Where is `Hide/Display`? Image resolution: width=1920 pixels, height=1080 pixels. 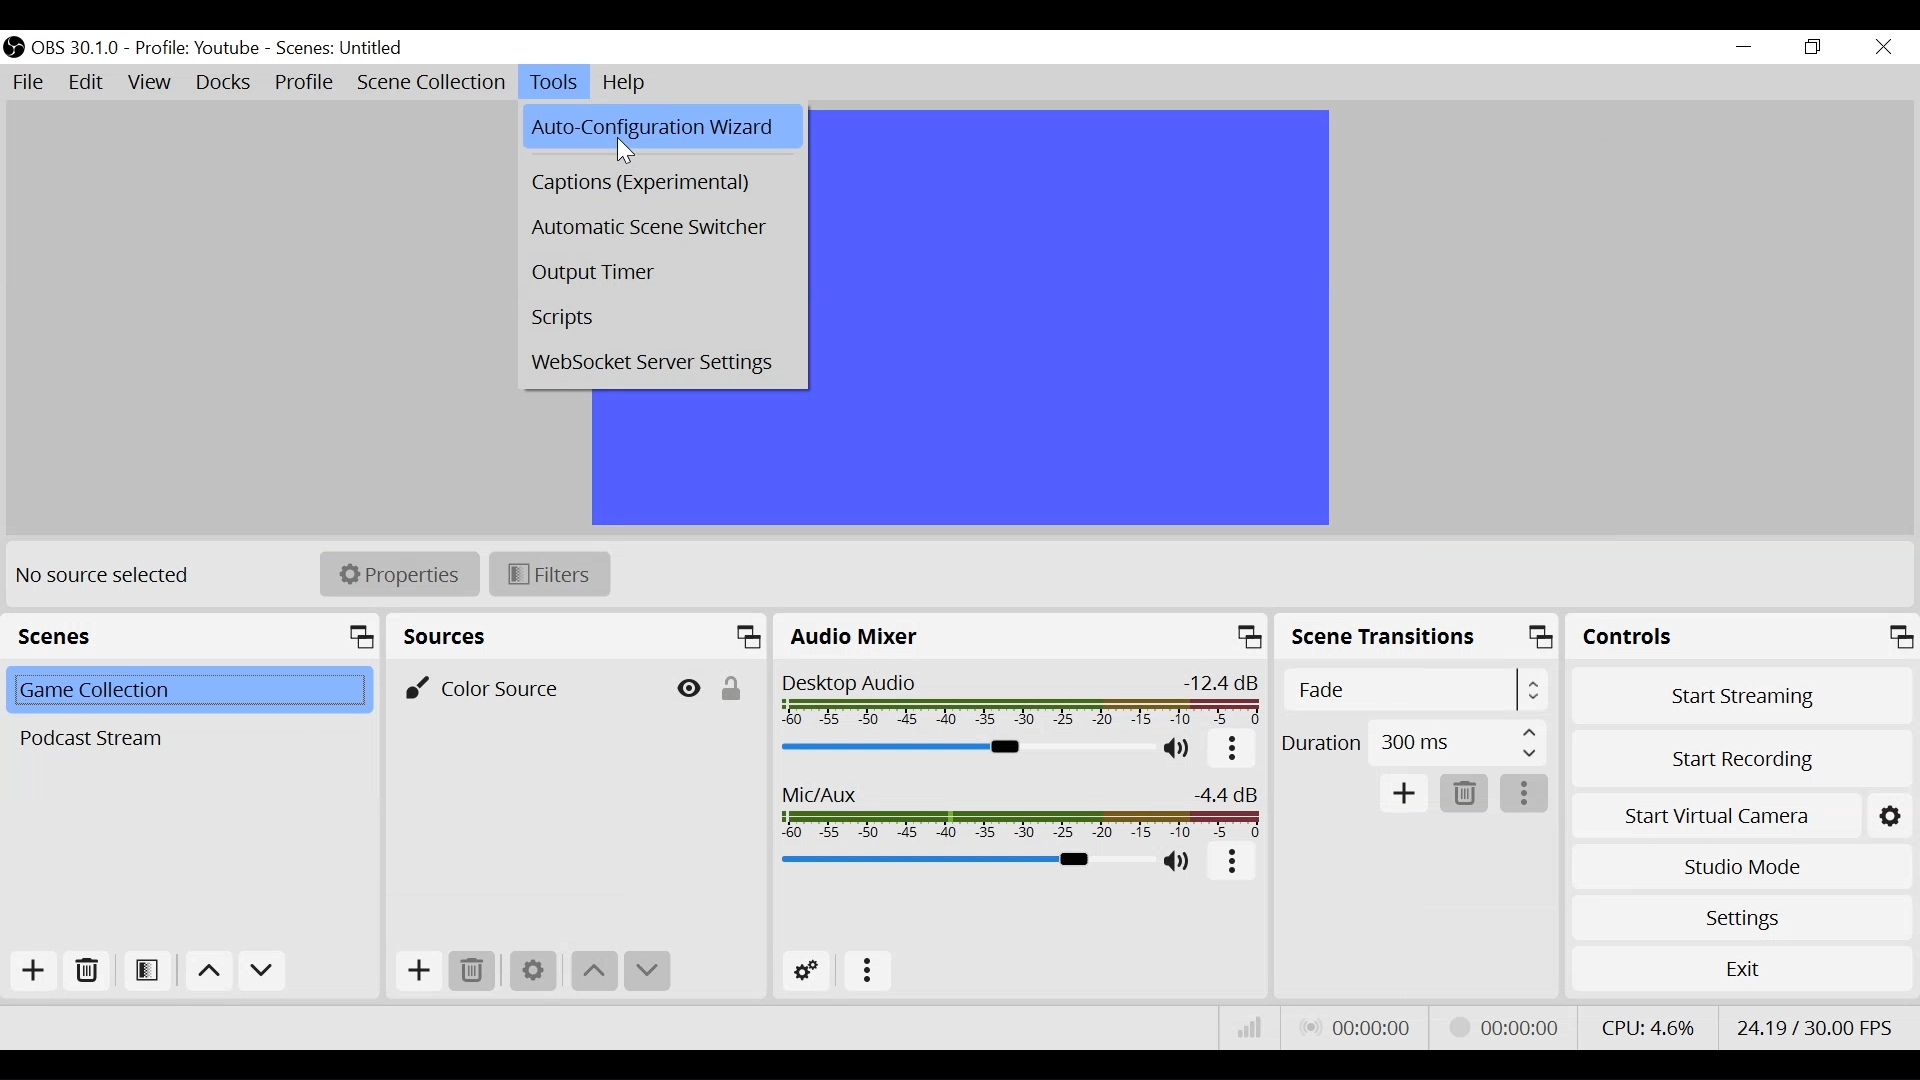 Hide/Display is located at coordinates (686, 686).